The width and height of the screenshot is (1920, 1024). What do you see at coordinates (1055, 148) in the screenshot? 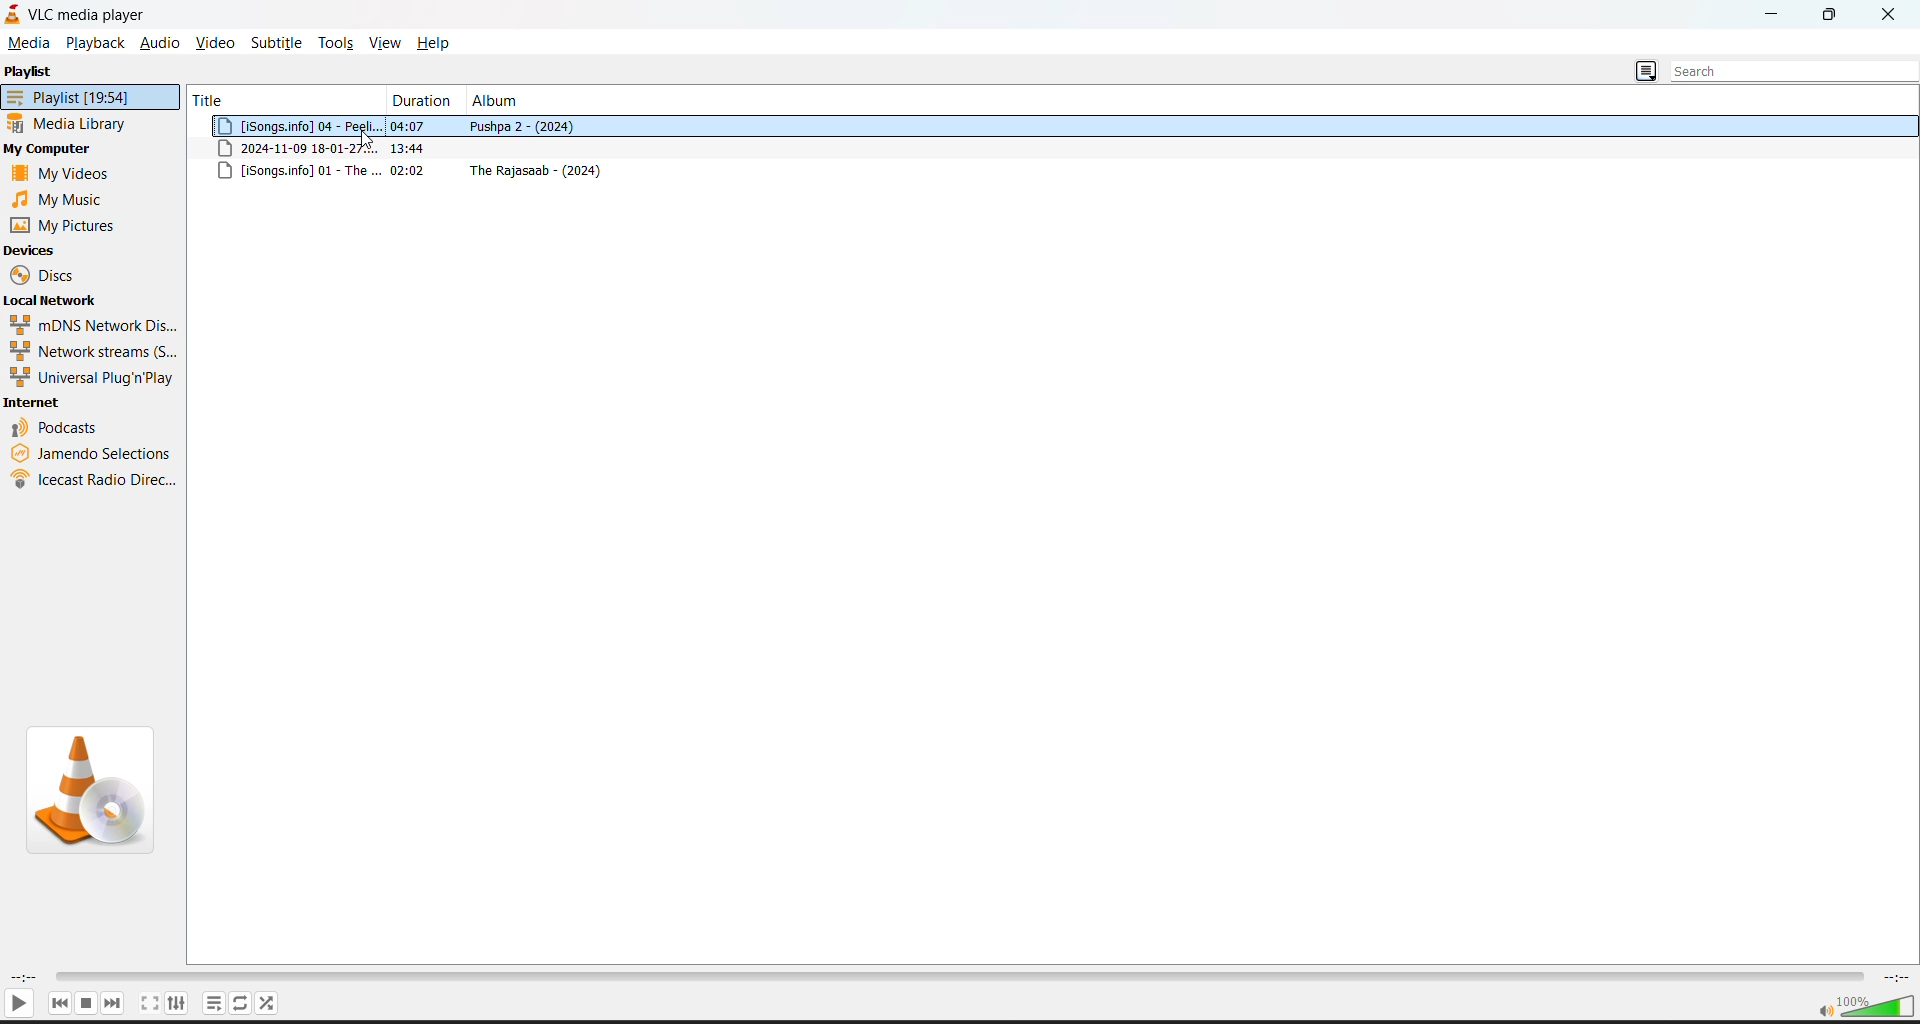
I see `metadata` at bounding box center [1055, 148].